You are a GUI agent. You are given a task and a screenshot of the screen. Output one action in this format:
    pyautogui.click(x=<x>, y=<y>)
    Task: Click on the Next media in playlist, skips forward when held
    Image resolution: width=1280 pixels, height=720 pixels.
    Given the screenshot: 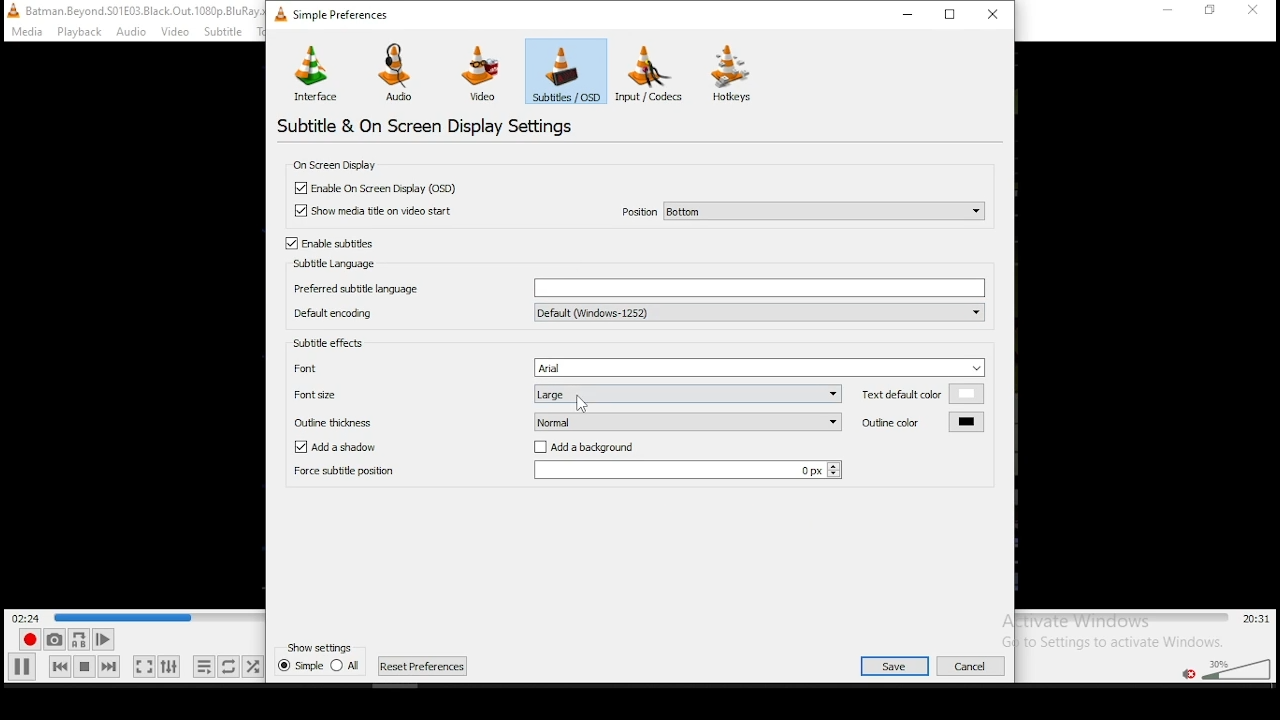 What is the action you would take?
    pyautogui.click(x=108, y=667)
    